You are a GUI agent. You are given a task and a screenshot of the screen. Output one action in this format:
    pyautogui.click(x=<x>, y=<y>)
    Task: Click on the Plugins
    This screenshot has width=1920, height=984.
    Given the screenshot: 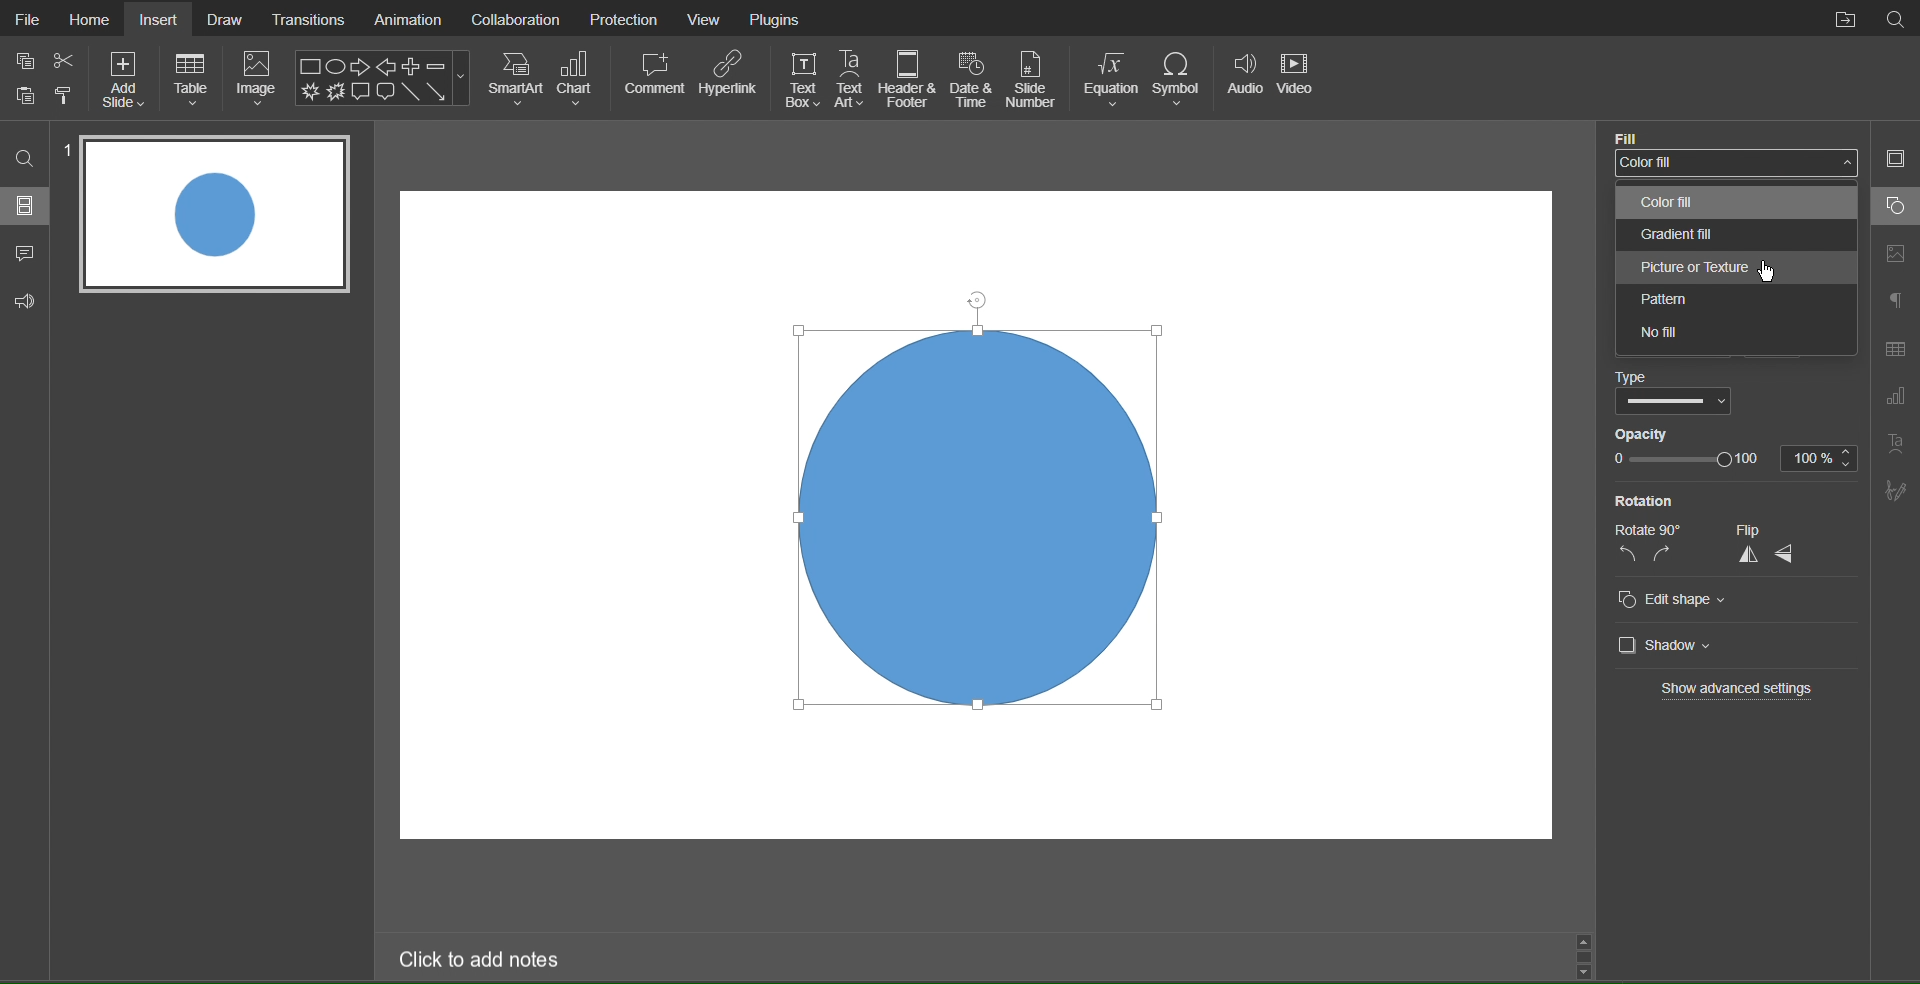 What is the action you would take?
    pyautogui.click(x=778, y=18)
    